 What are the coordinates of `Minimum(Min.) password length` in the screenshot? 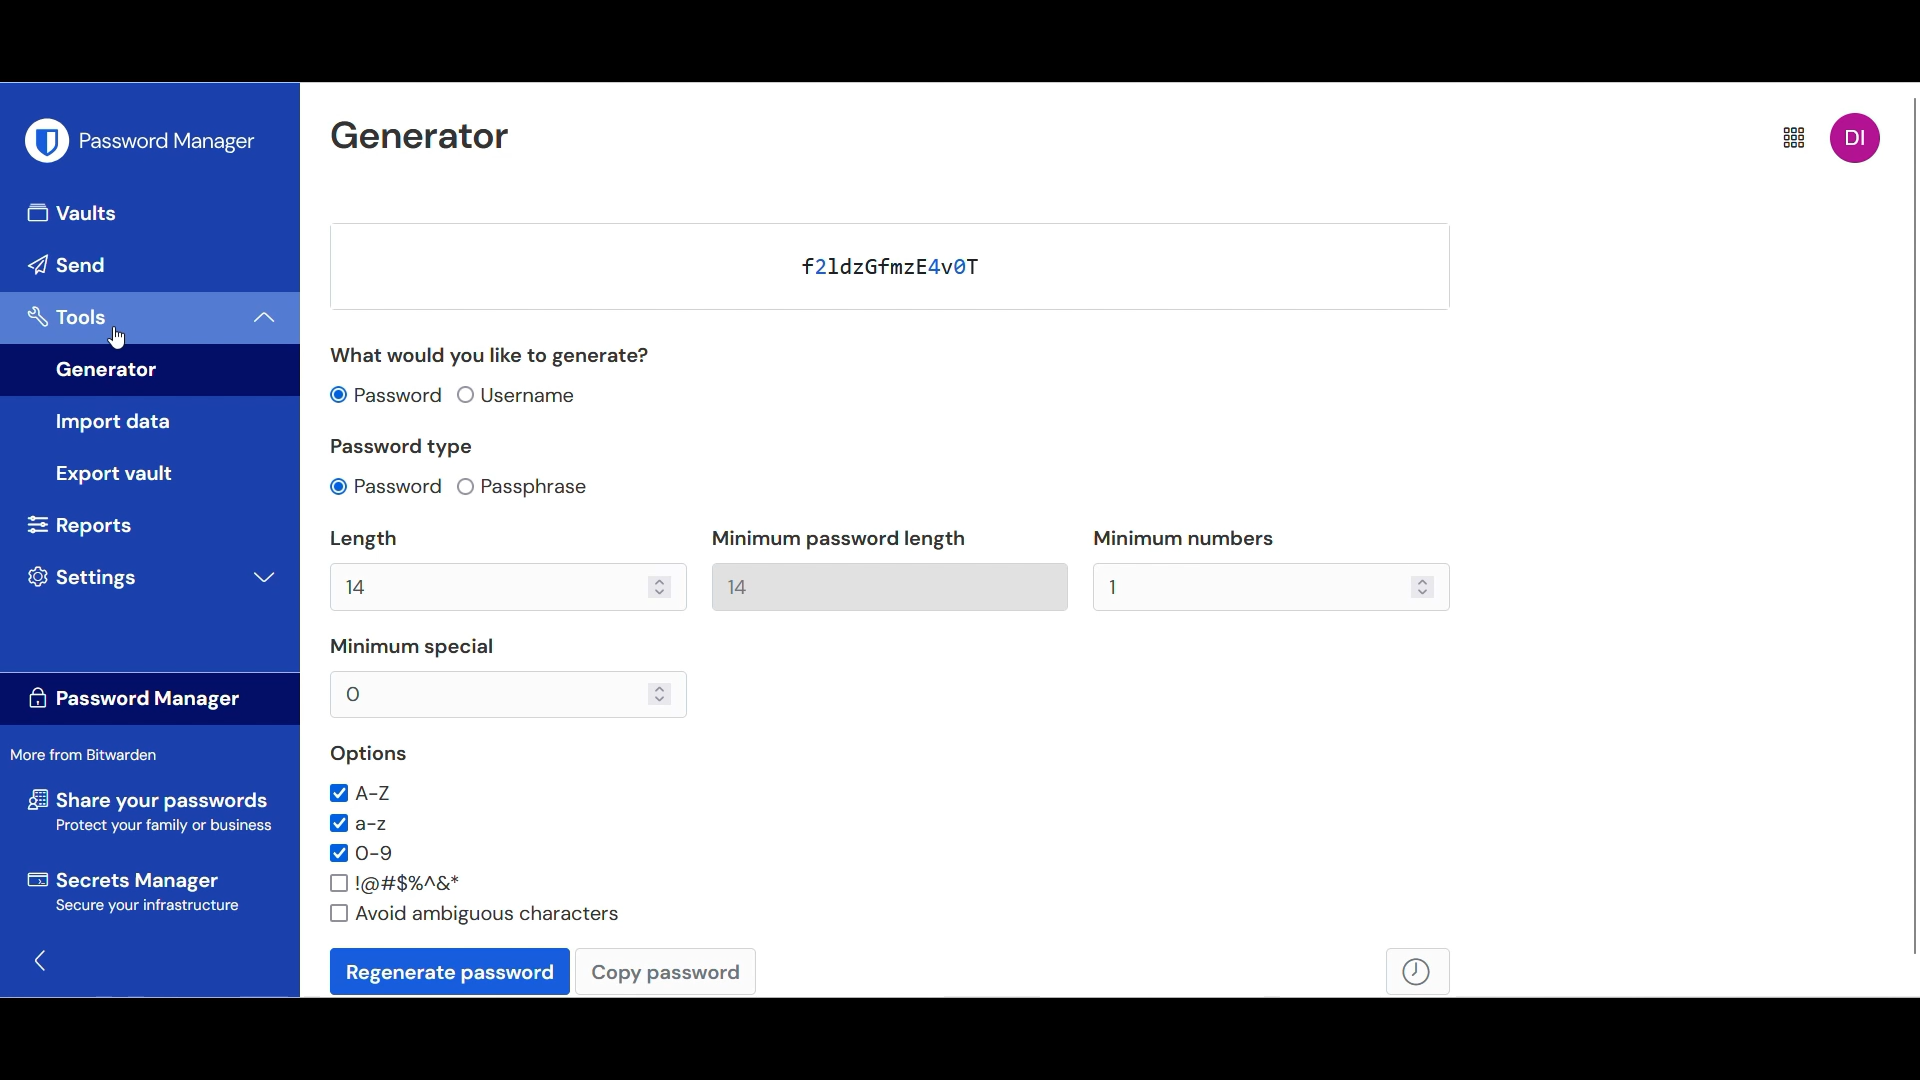 It's located at (839, 539).